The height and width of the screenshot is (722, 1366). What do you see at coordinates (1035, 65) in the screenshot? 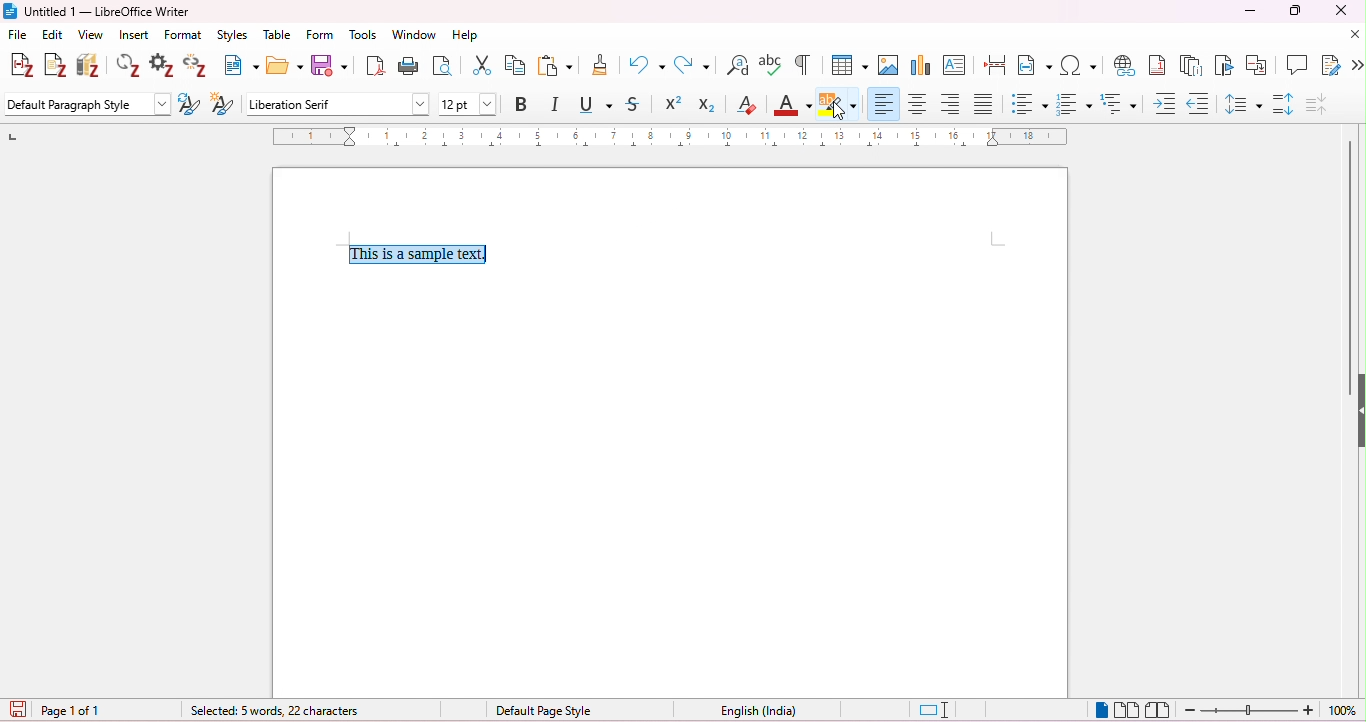
I see `insert field` at bounding box center [1035, 65].